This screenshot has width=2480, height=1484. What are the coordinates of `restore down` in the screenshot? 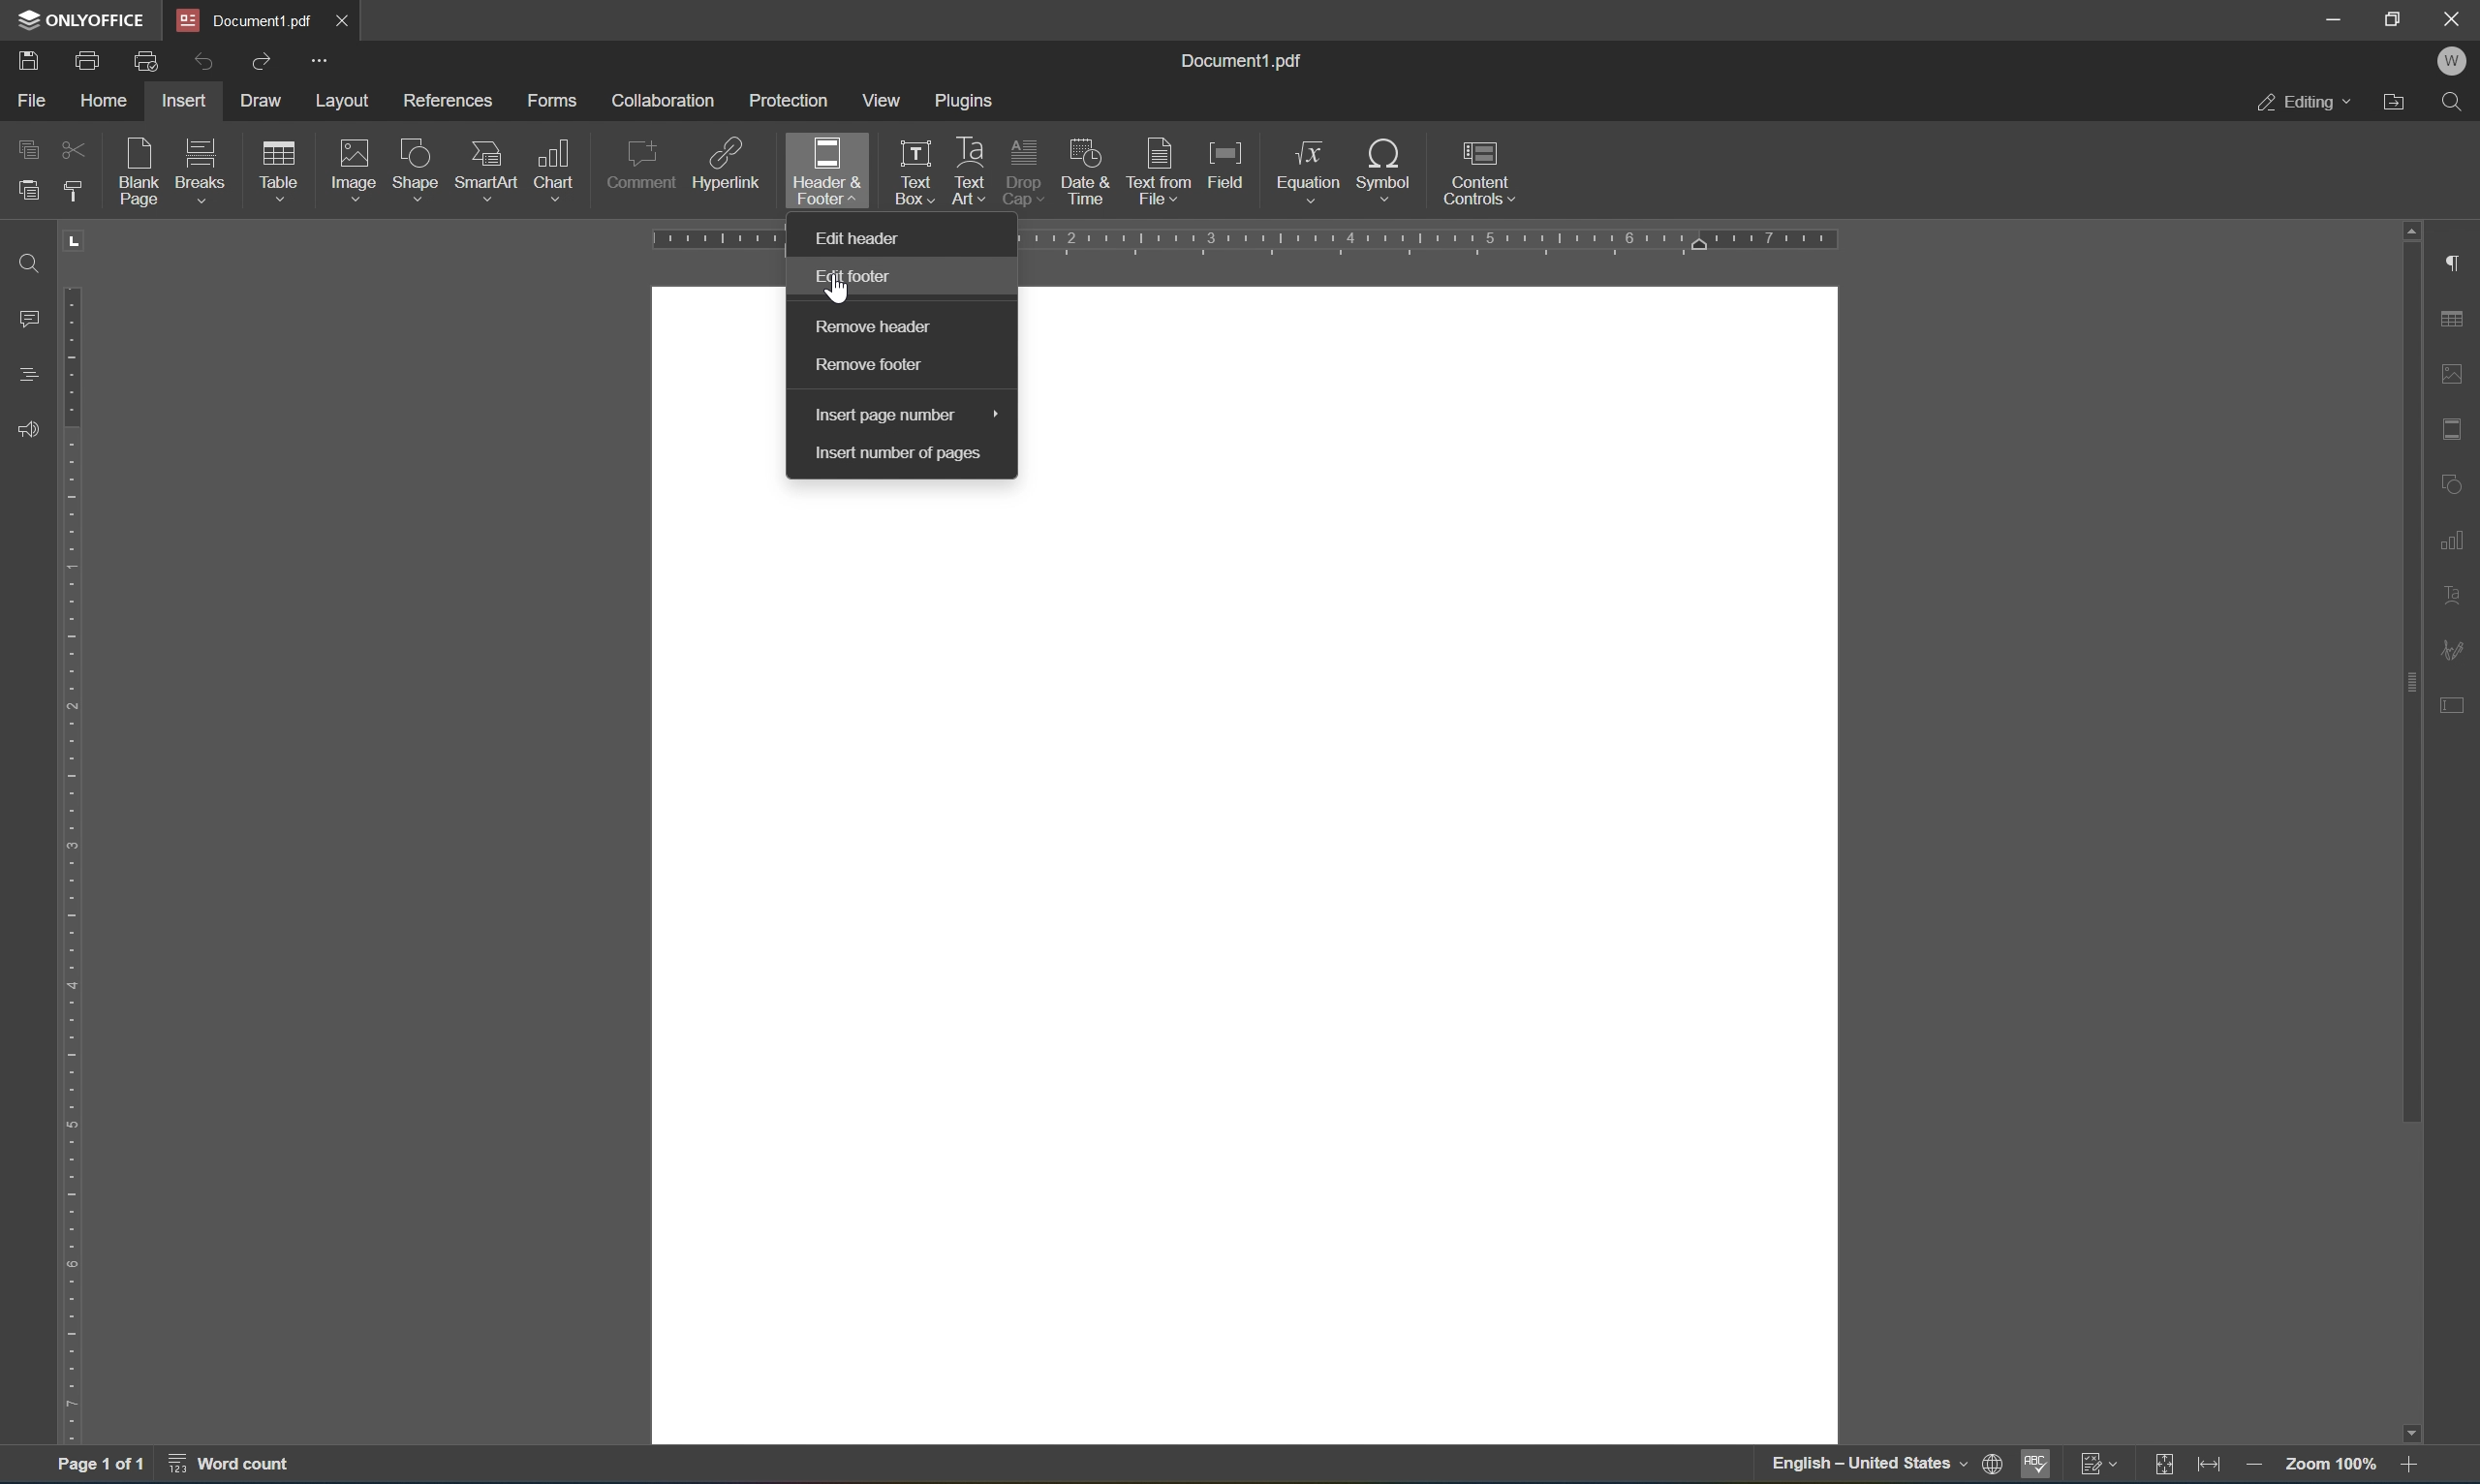 It's located at (2398, 19).